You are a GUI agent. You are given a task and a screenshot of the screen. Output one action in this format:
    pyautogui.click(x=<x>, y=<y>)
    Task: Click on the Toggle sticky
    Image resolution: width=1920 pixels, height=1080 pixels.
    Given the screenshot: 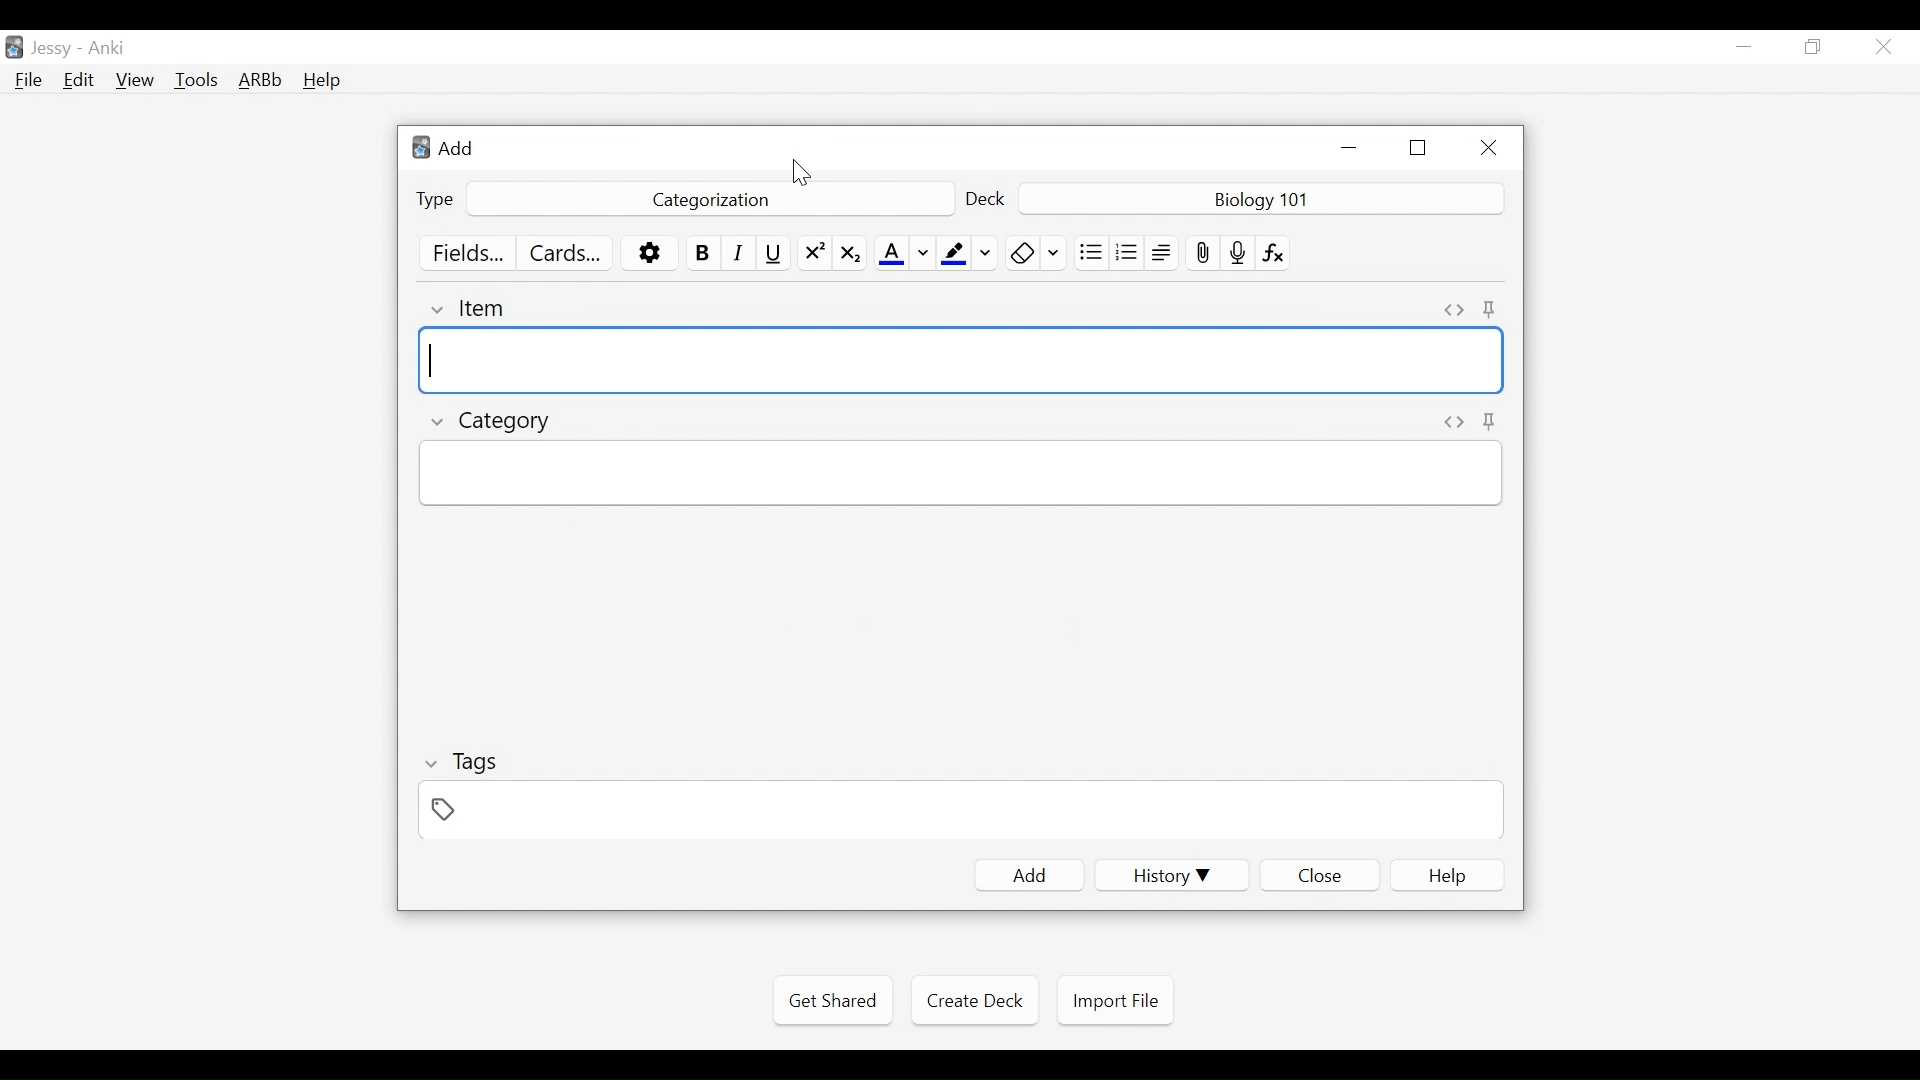 What is the action you would take?
    pyautogui.click(x=1492, y=420)
    